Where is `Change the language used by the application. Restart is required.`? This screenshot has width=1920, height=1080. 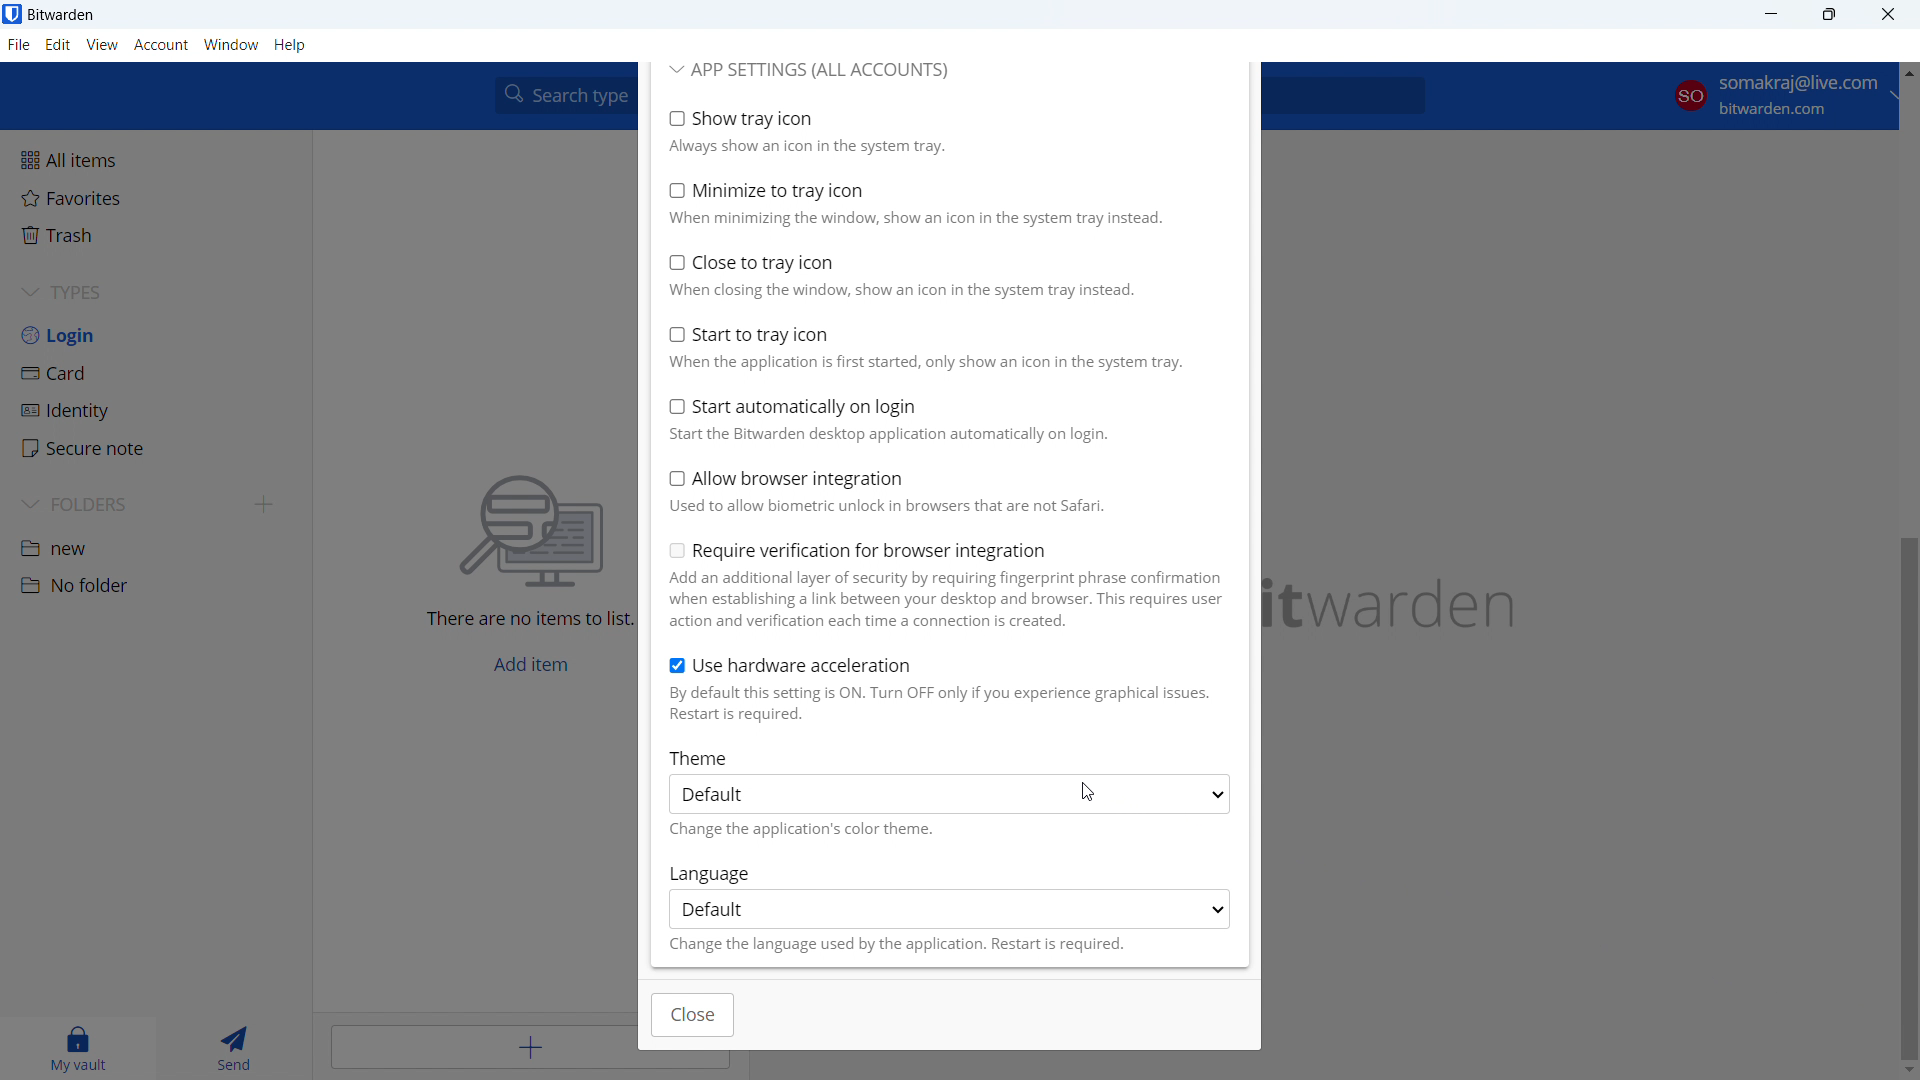
Change the language used by the application. Restart is required. is located at coordinates (899, 948).